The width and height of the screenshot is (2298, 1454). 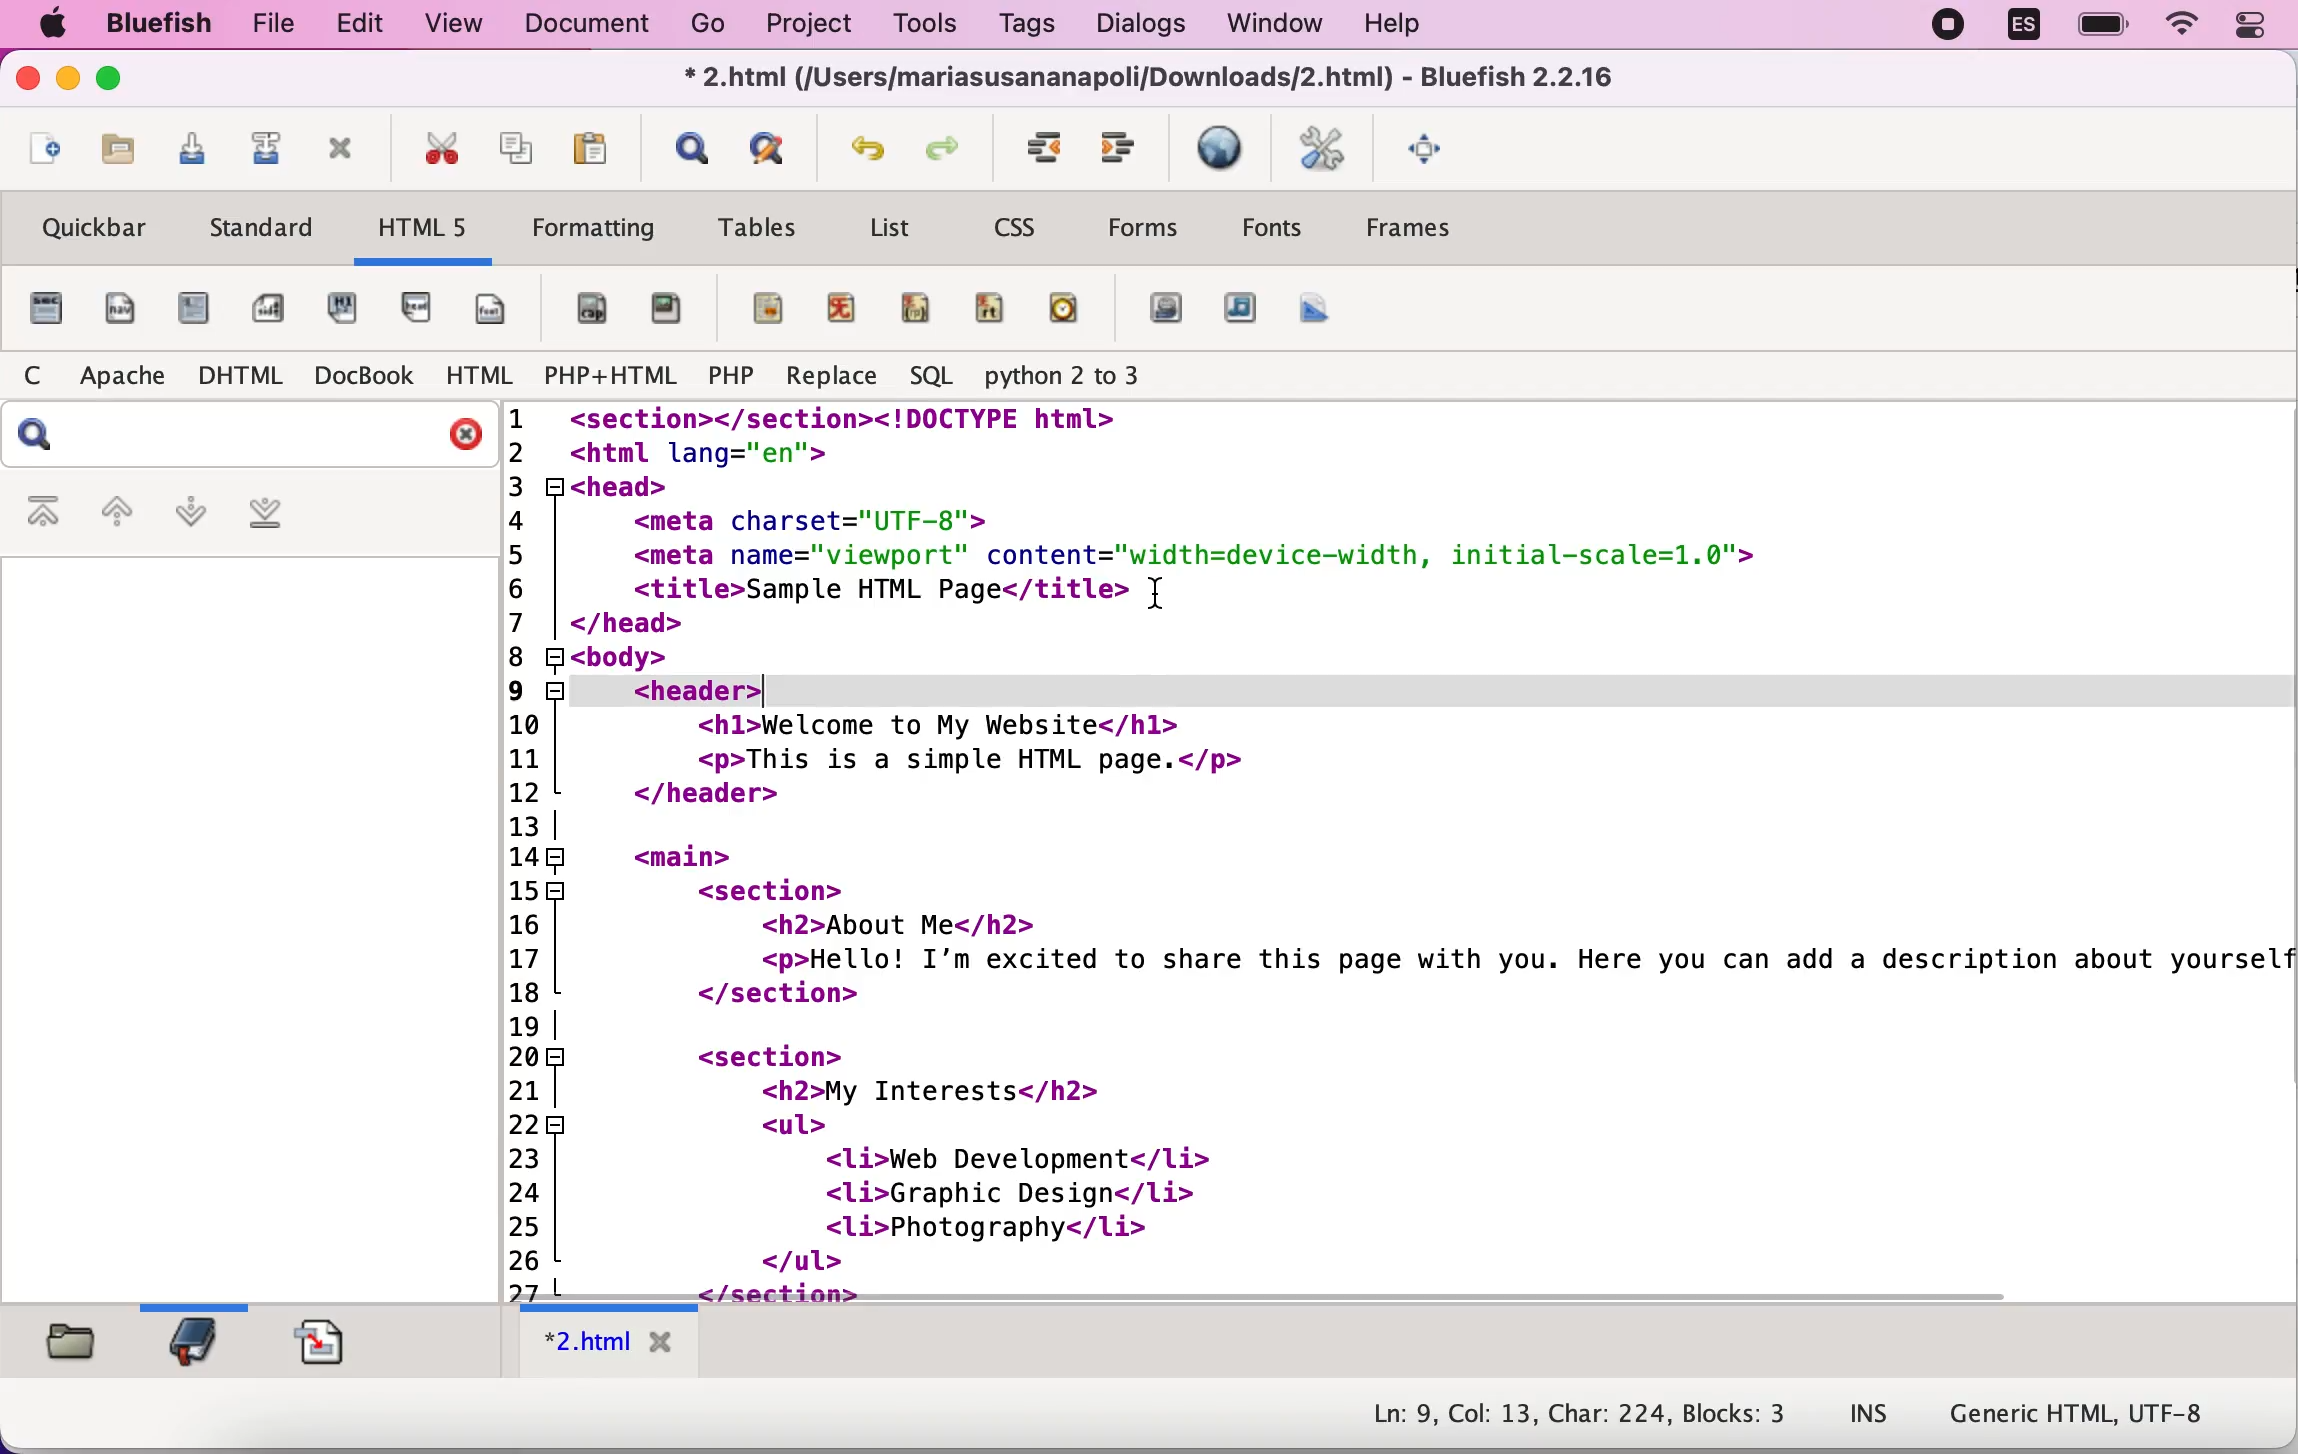 What do you see at coordinates (1324, 149) in the screenshot?
I see `edit preferences` at bounding box center [1324, 149].